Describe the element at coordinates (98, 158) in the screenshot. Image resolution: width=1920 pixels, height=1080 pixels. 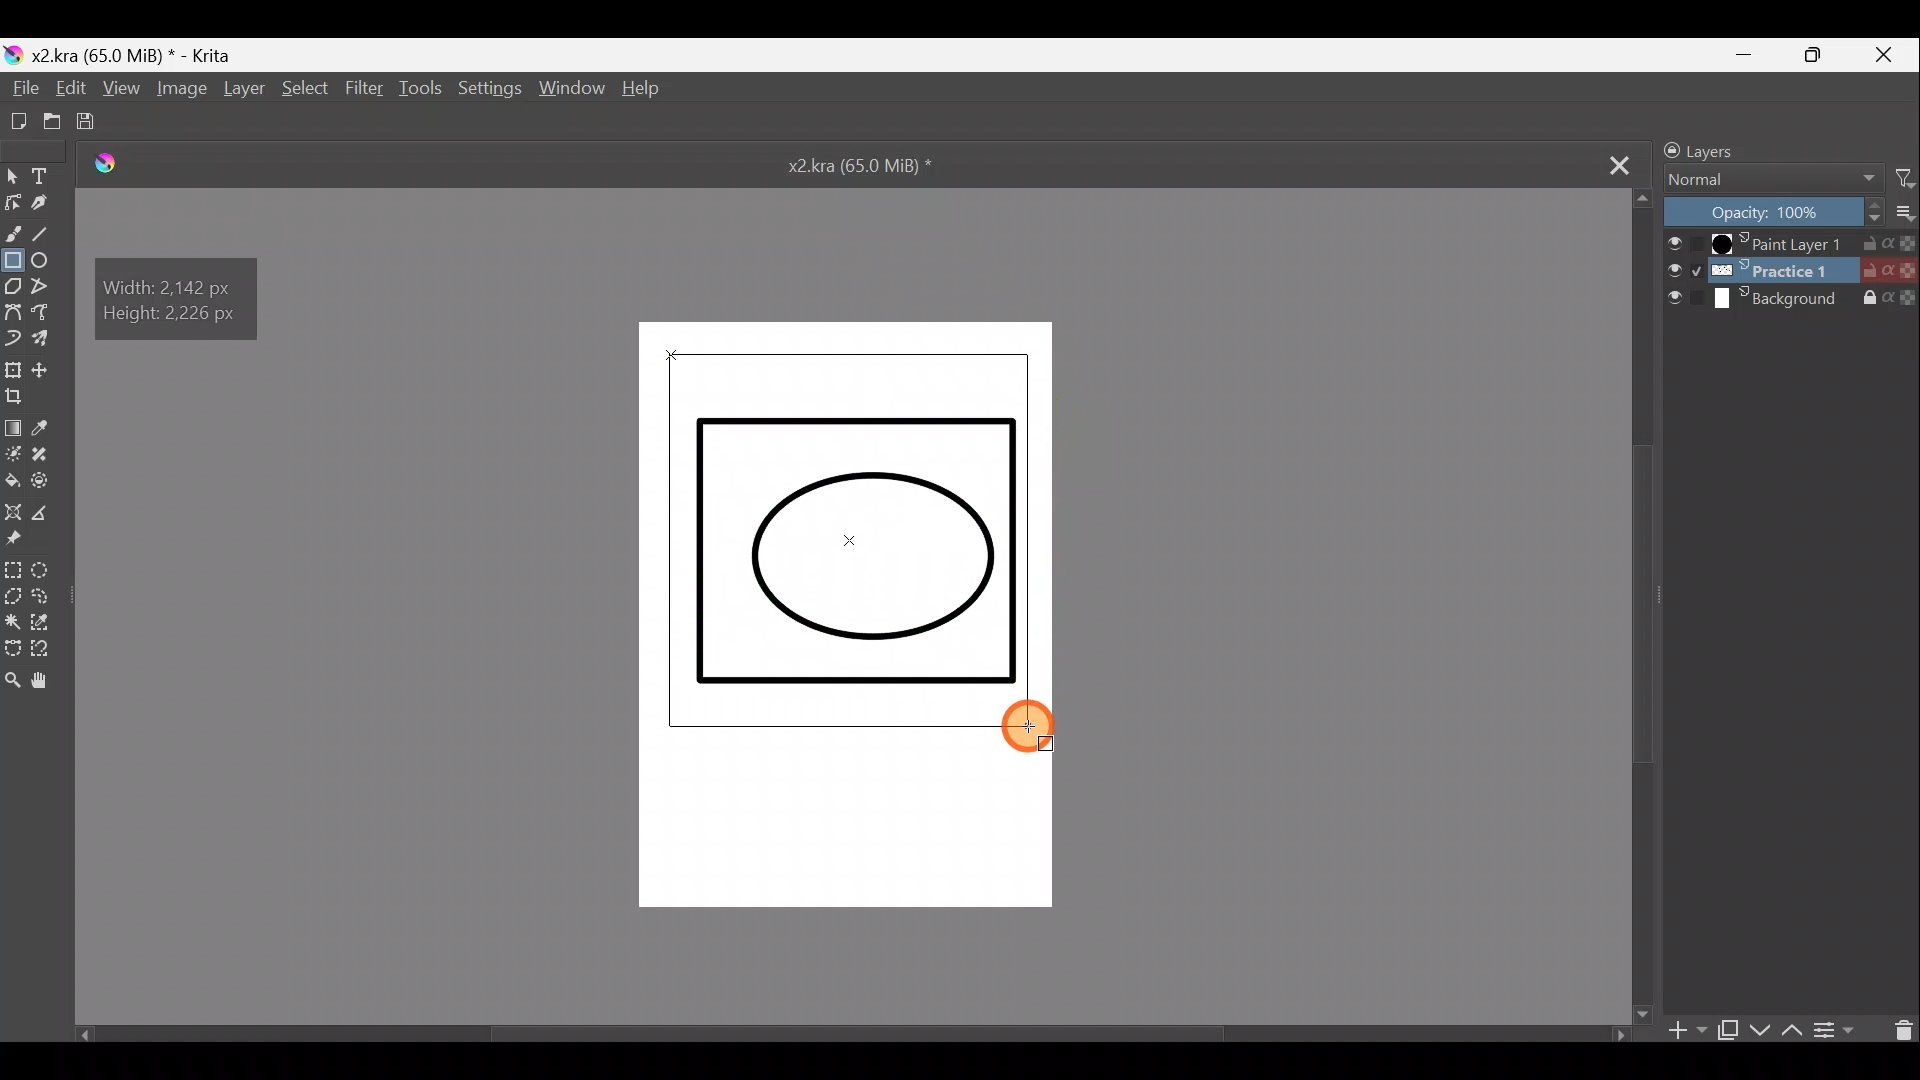
I see `Logo` at that location.